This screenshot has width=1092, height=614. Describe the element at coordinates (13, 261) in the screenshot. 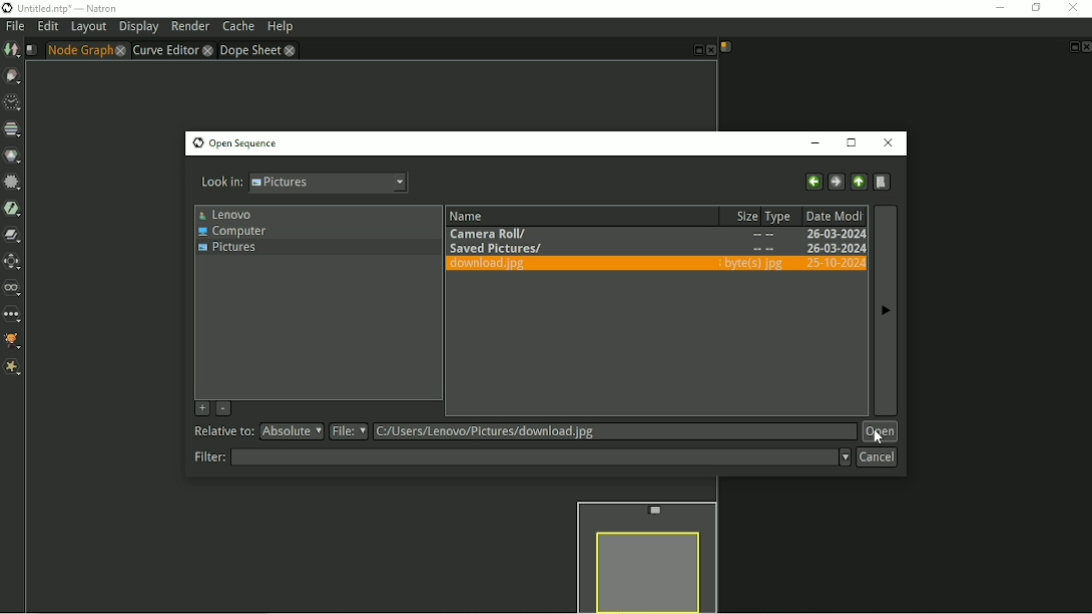

I see `Transform` at that location.